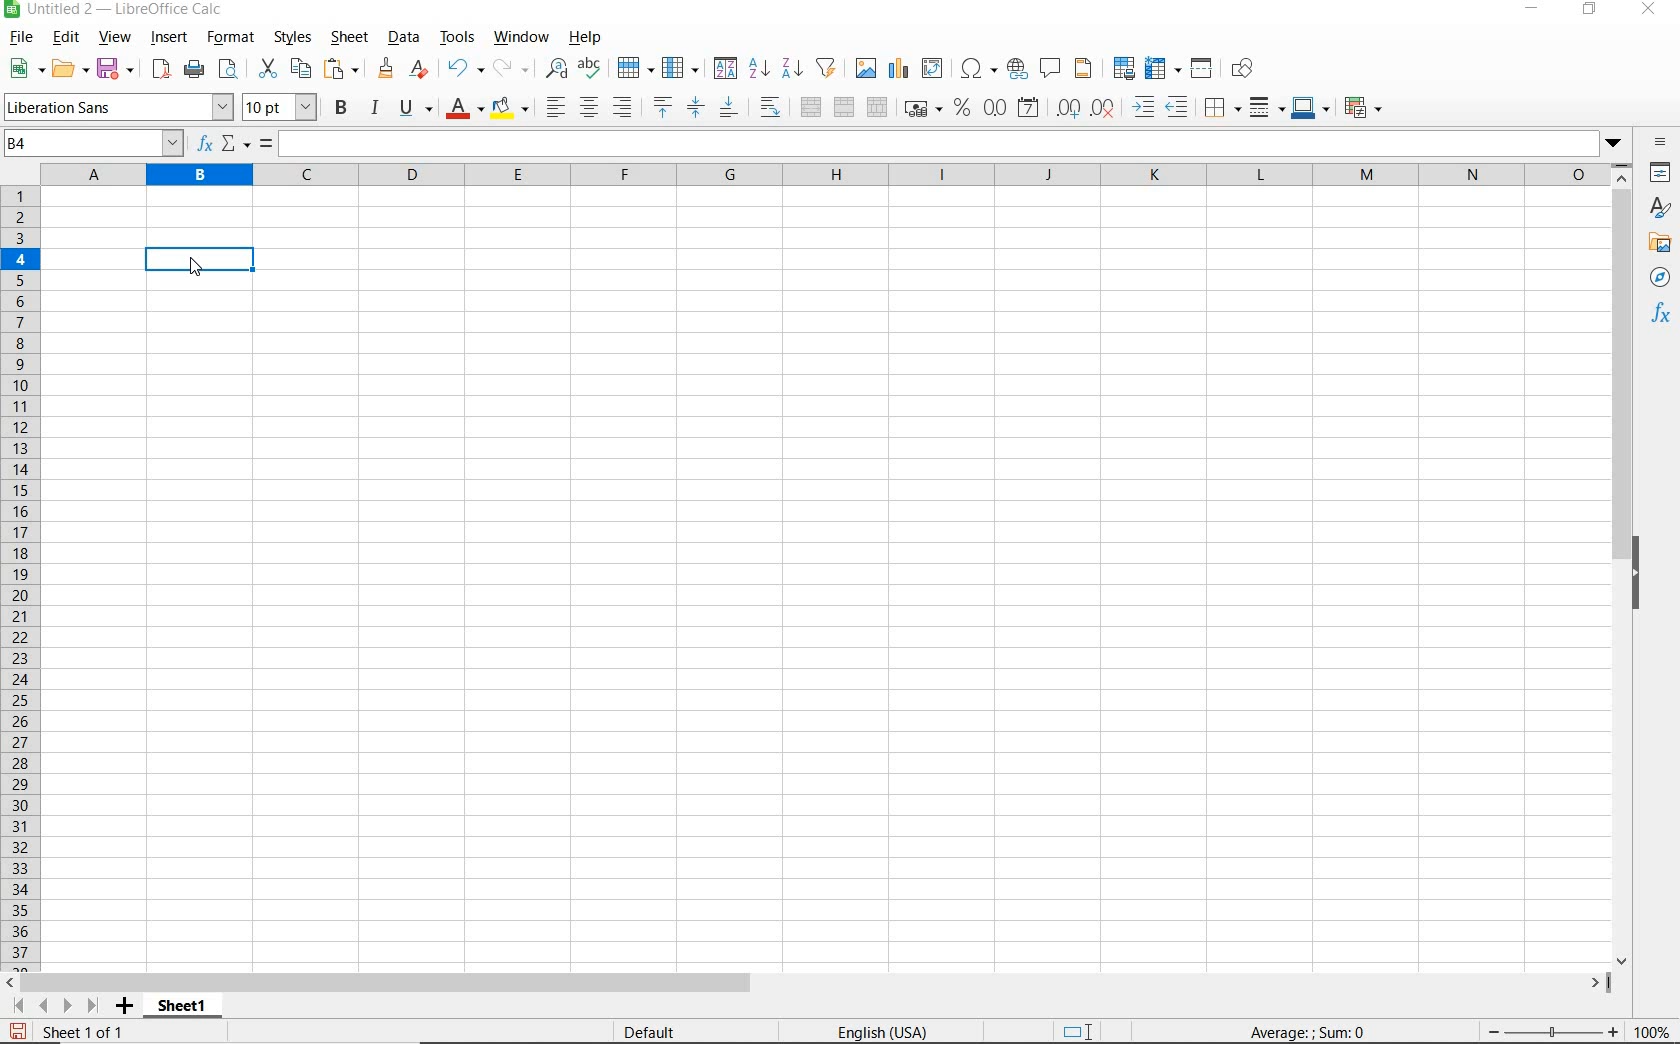  What do you see at coordinates (883, 1031) in the screenshot?
I see `text language` at bounding box center [883, 1031].